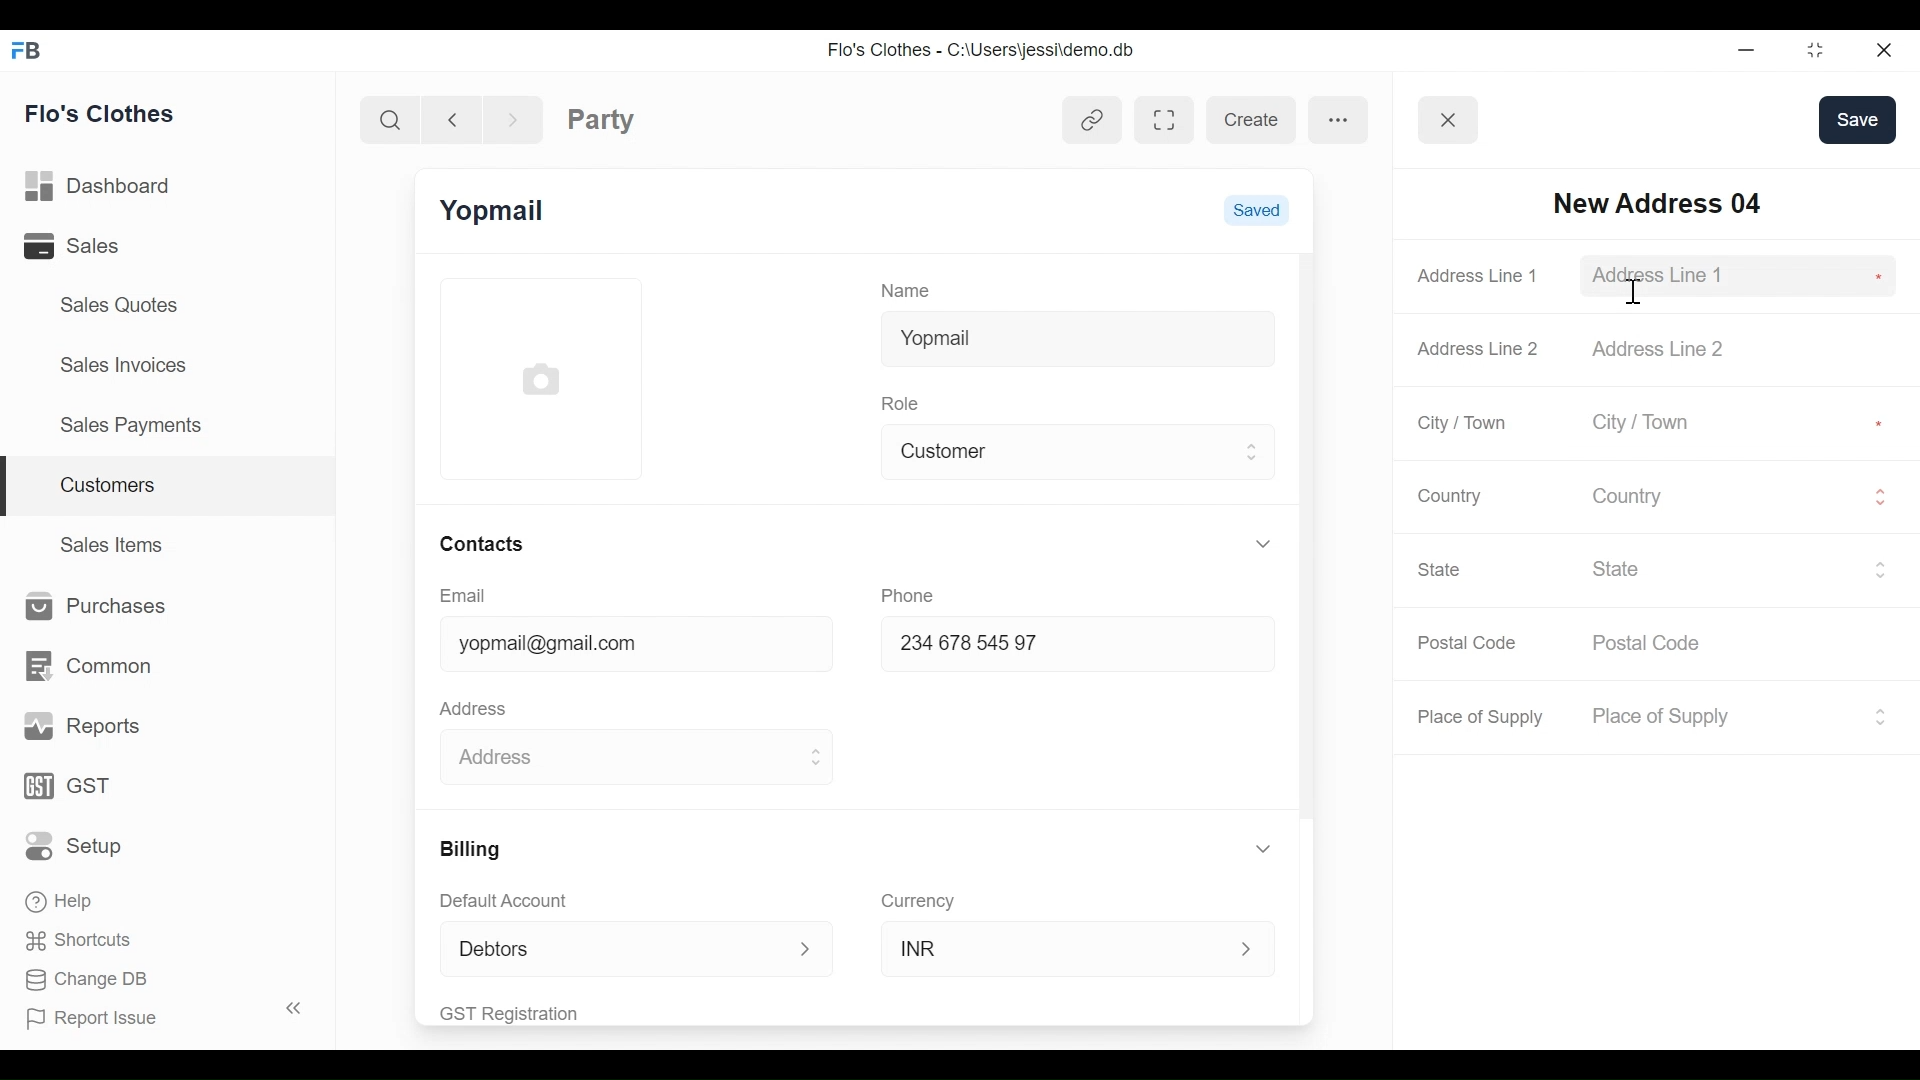 This screenshot has width=1920, height=1080. Describe the element at coordinates (1479, 343) in the screenshot. I see `Address Line 2` at that location.